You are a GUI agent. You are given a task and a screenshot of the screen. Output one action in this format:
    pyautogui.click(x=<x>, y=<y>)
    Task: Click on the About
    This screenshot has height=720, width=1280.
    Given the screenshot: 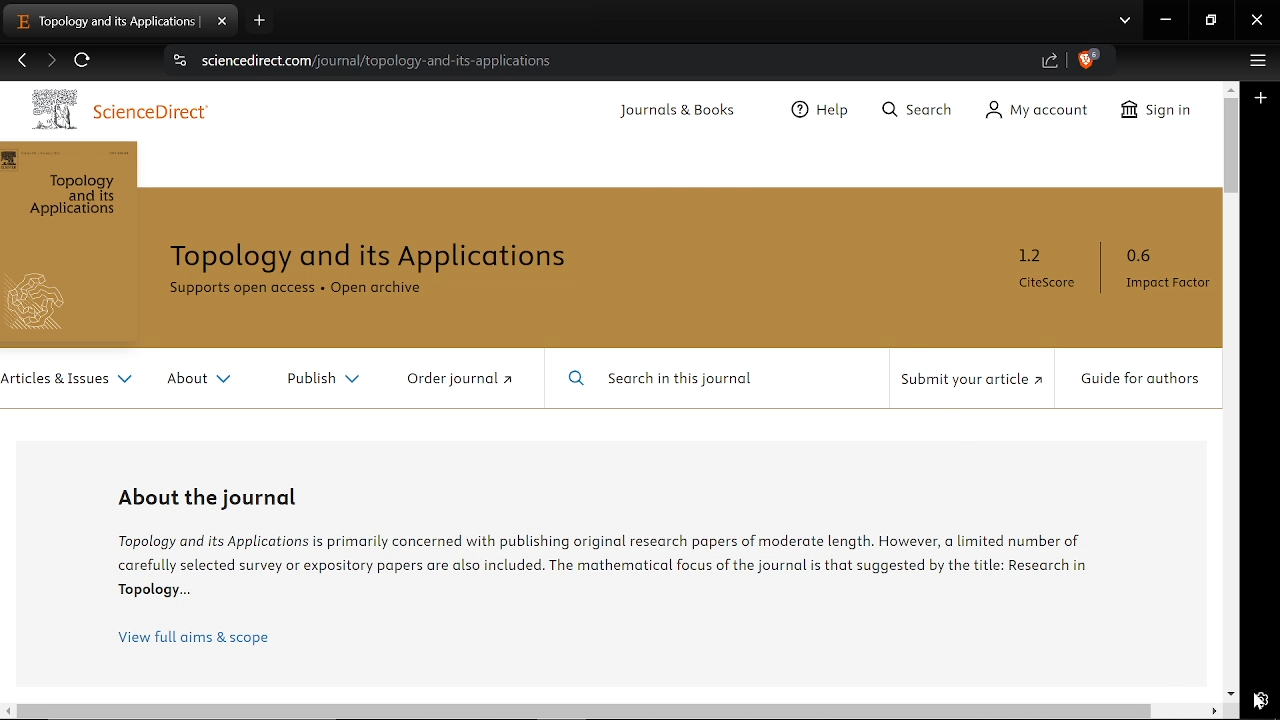 What is the action you would take?
    pyautogui.click(x=197, y=383)
    